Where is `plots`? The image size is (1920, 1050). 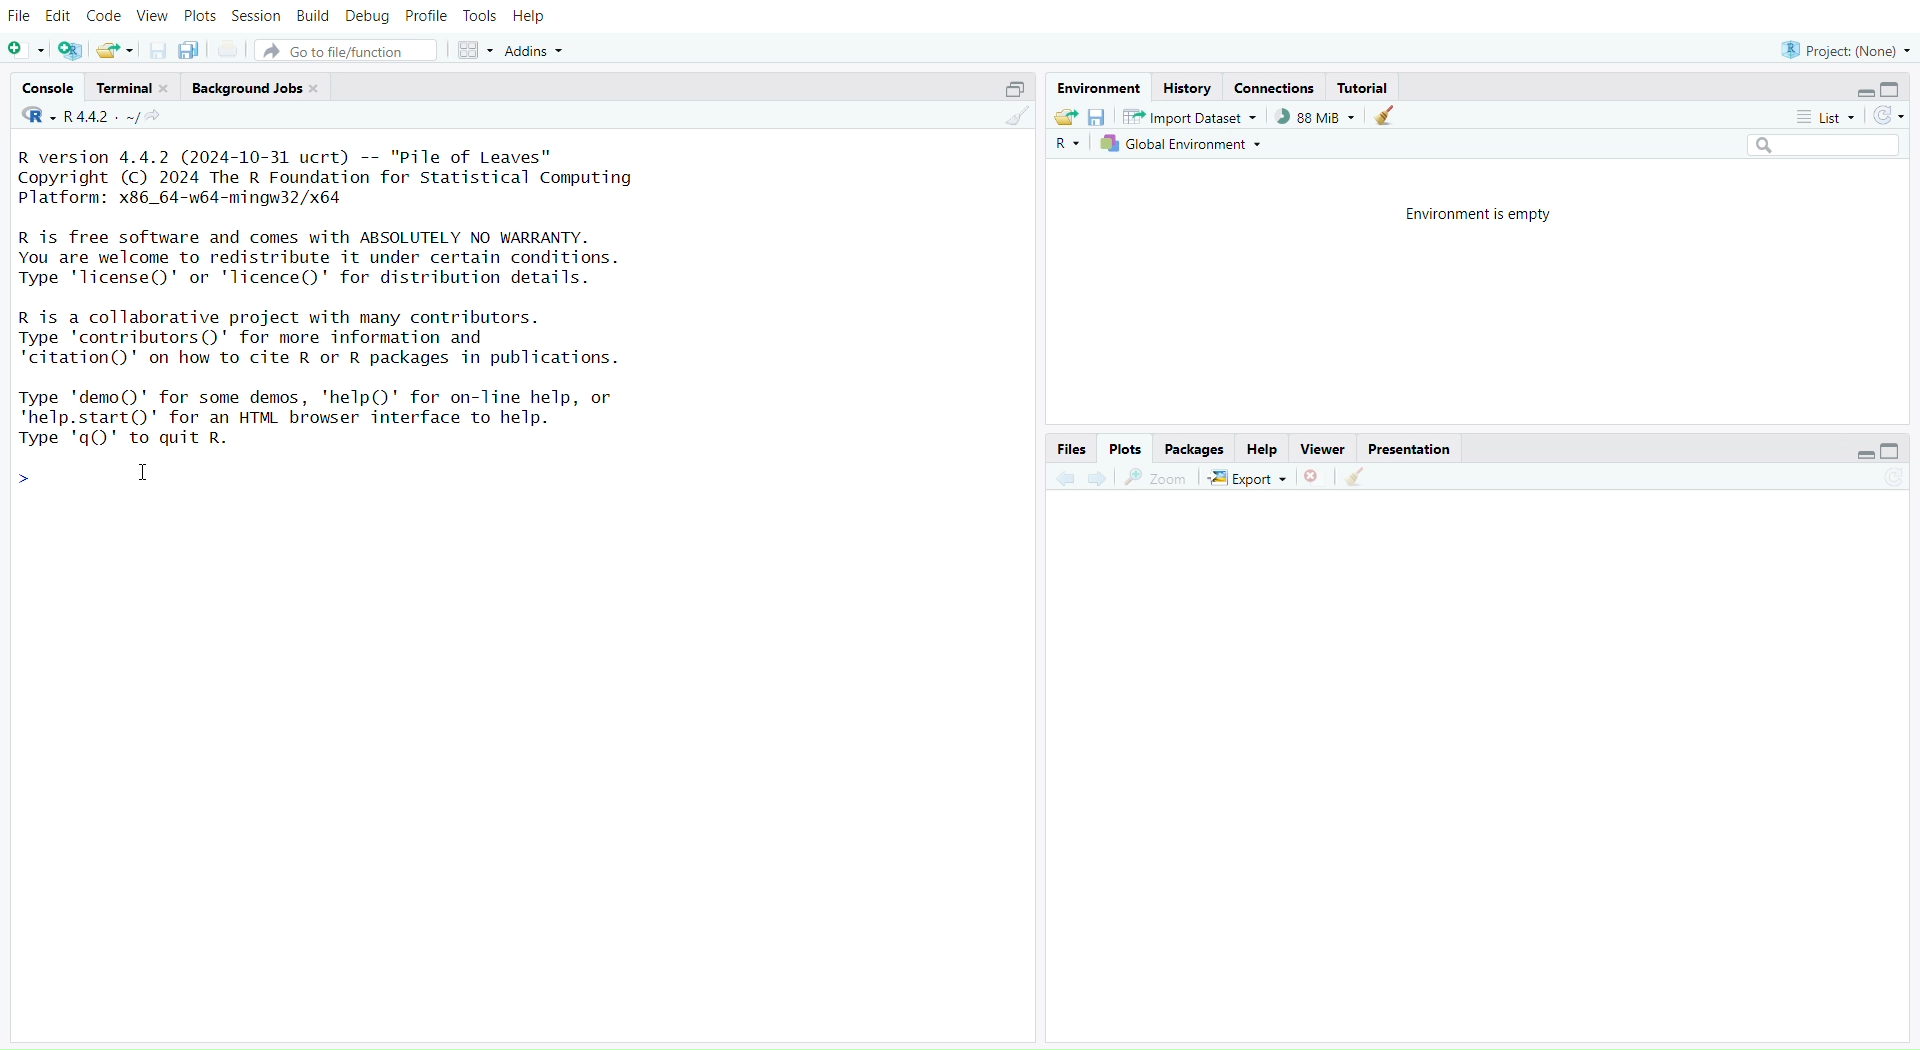
plots is located at coordinates (199, 16).